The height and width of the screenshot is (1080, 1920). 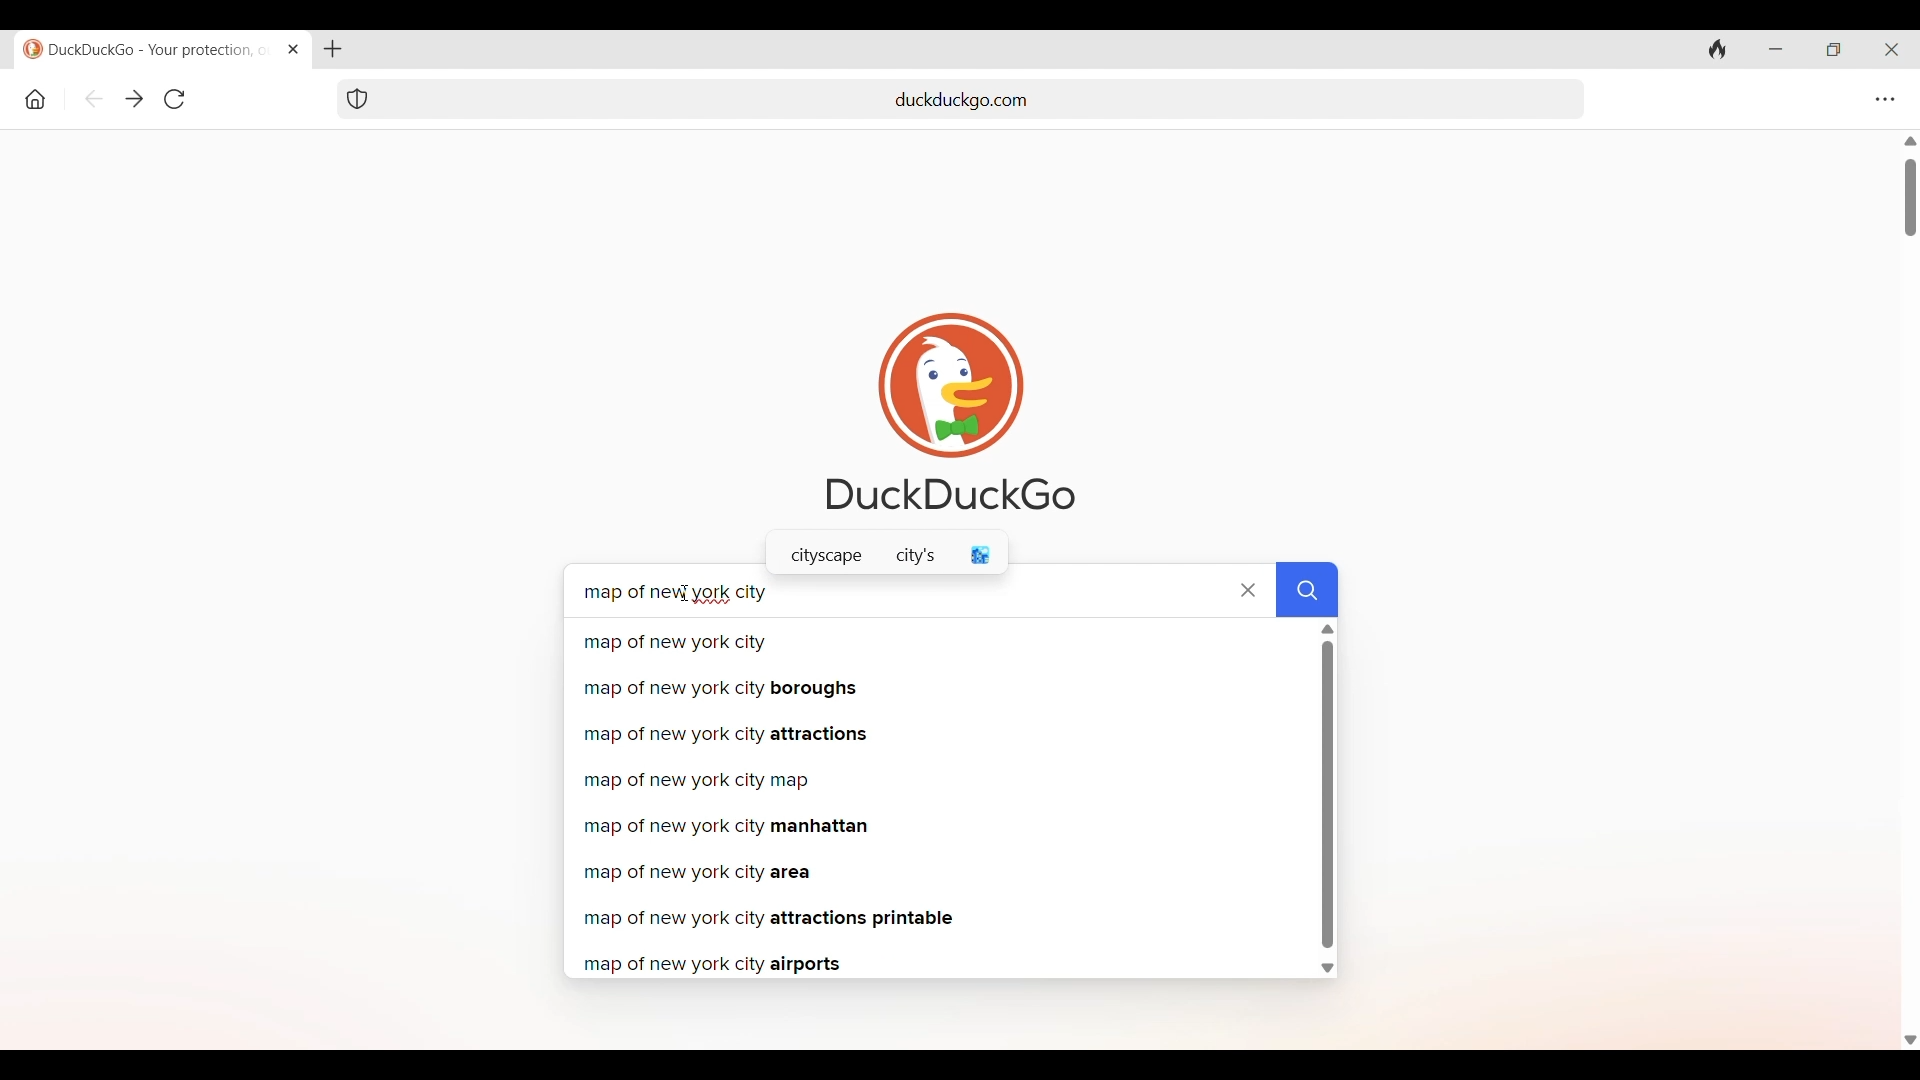 What do you see at coordinates (1775, 49) in the screenshot?
I see `Minimize` at bounding box center [1775, 49].